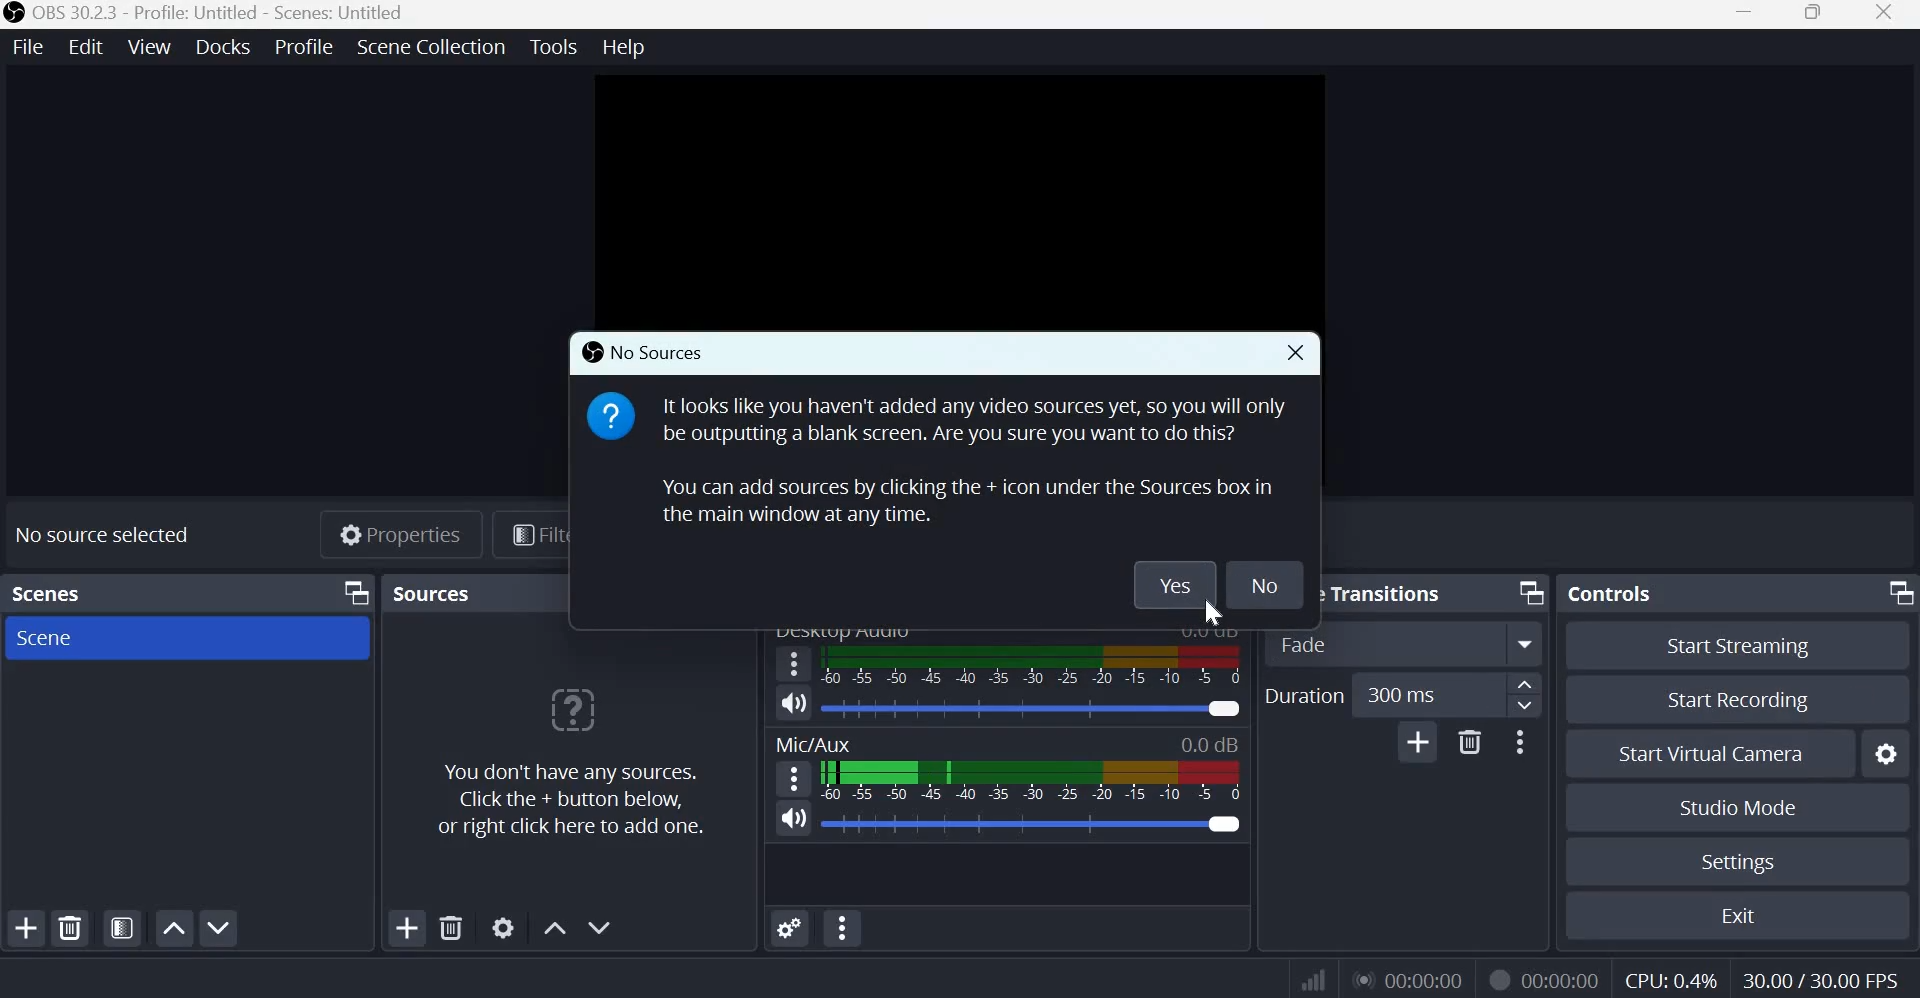 The image size is (1920, 998). What do you see at coordinates (1295, 356) in the screenshot?
I see `close` at bounding box center [1295, 356].